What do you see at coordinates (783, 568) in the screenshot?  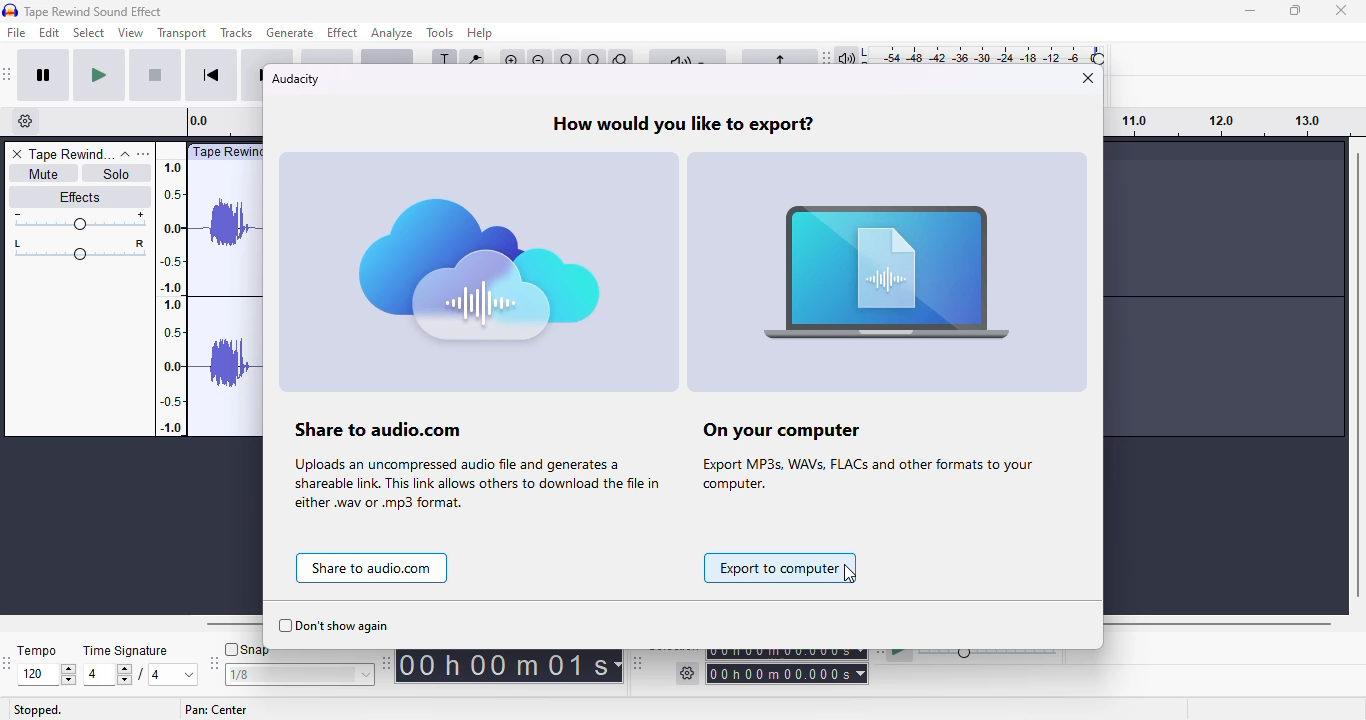 I see `export to computer` at bounding box center [783, 568].